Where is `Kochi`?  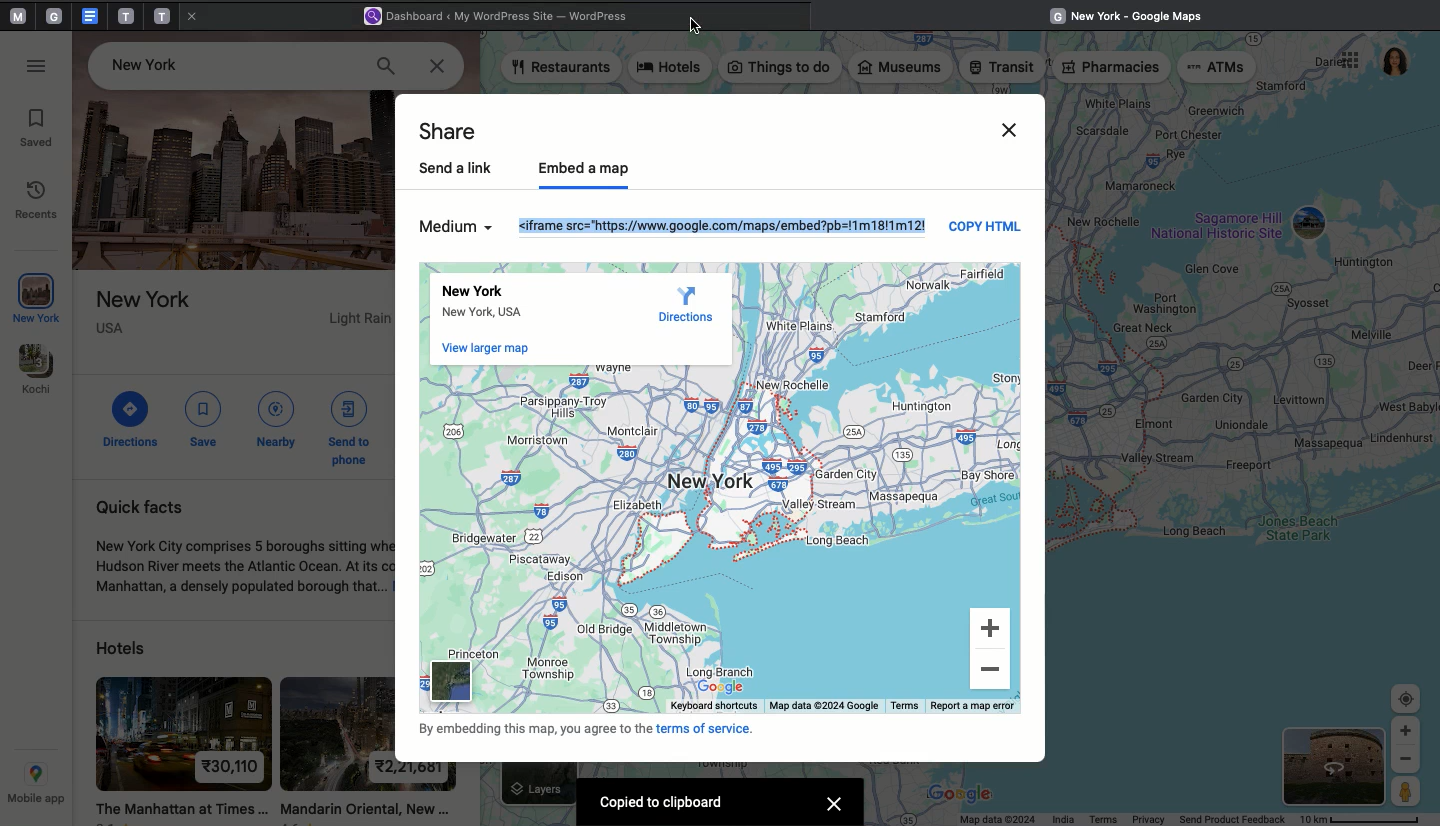
Kochi is located at coordinates (37, 370).